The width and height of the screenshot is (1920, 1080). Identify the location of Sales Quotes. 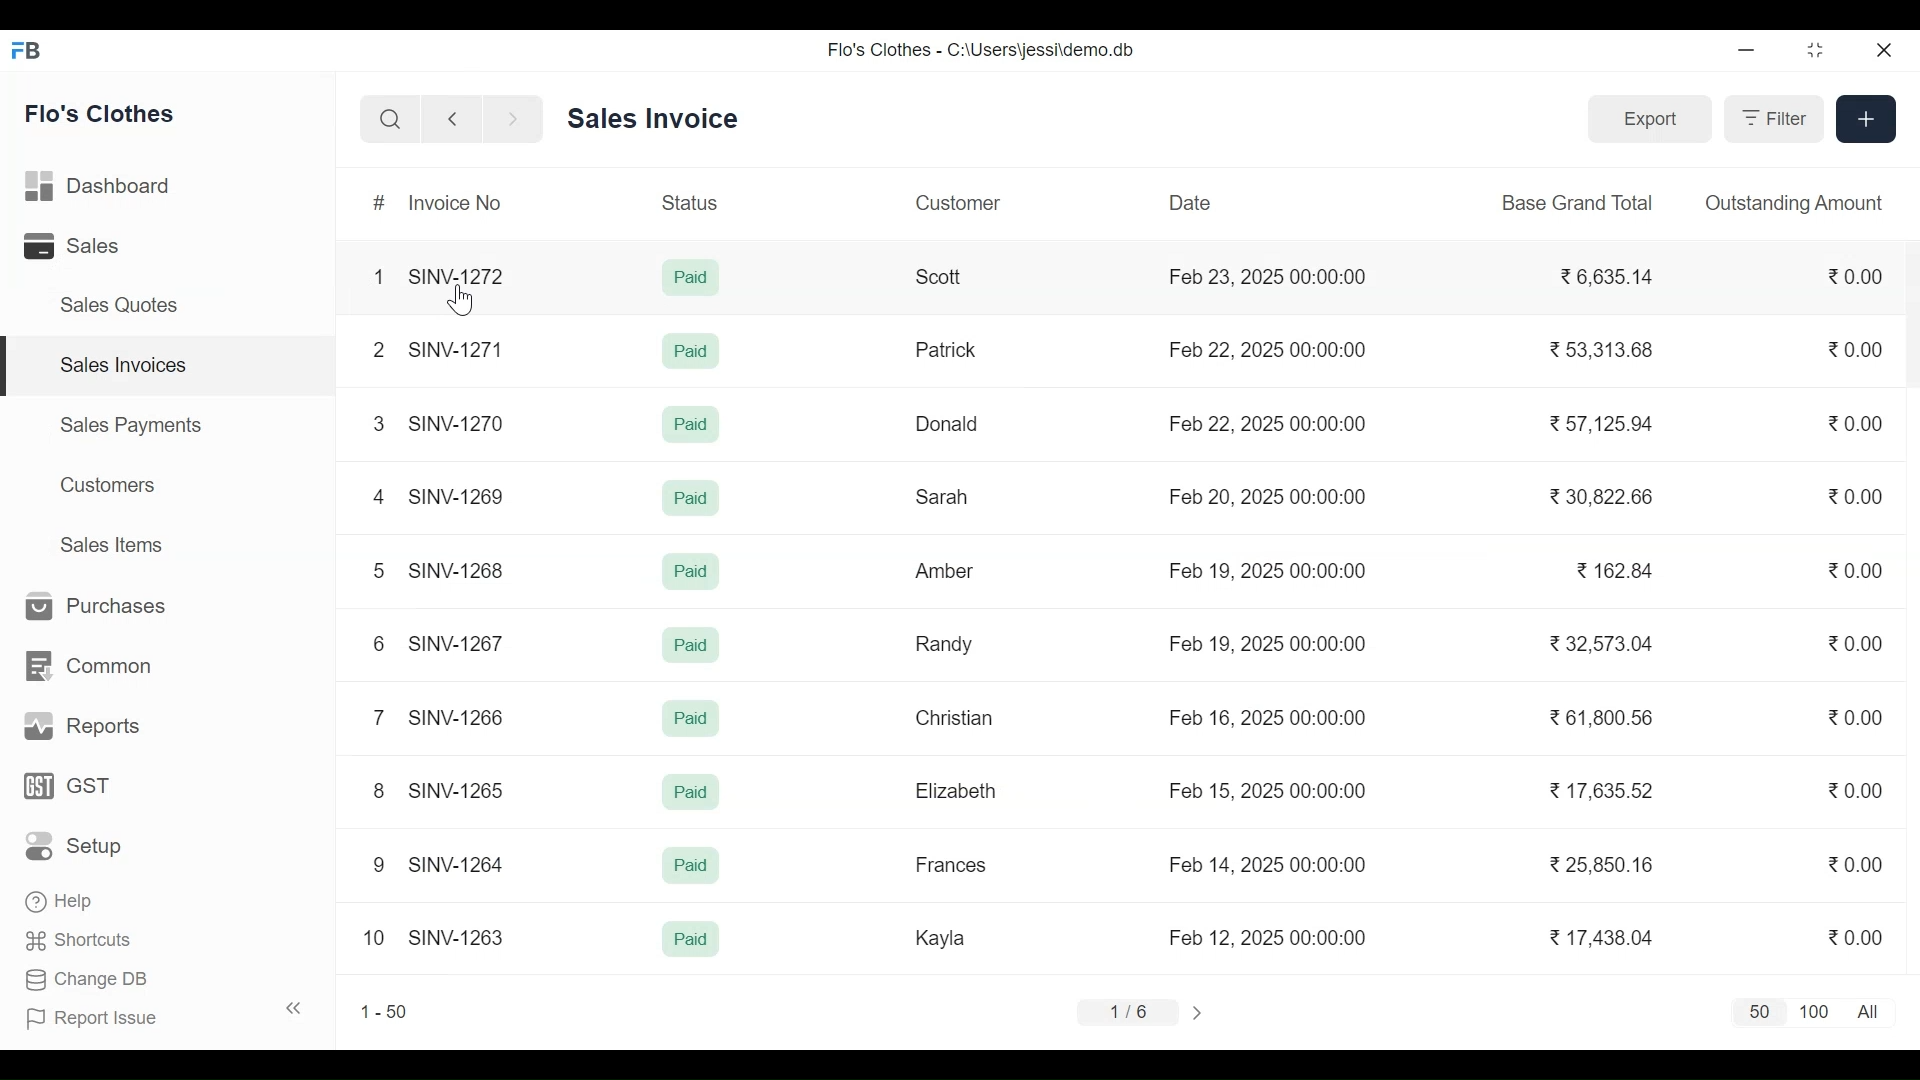
(126, 304).